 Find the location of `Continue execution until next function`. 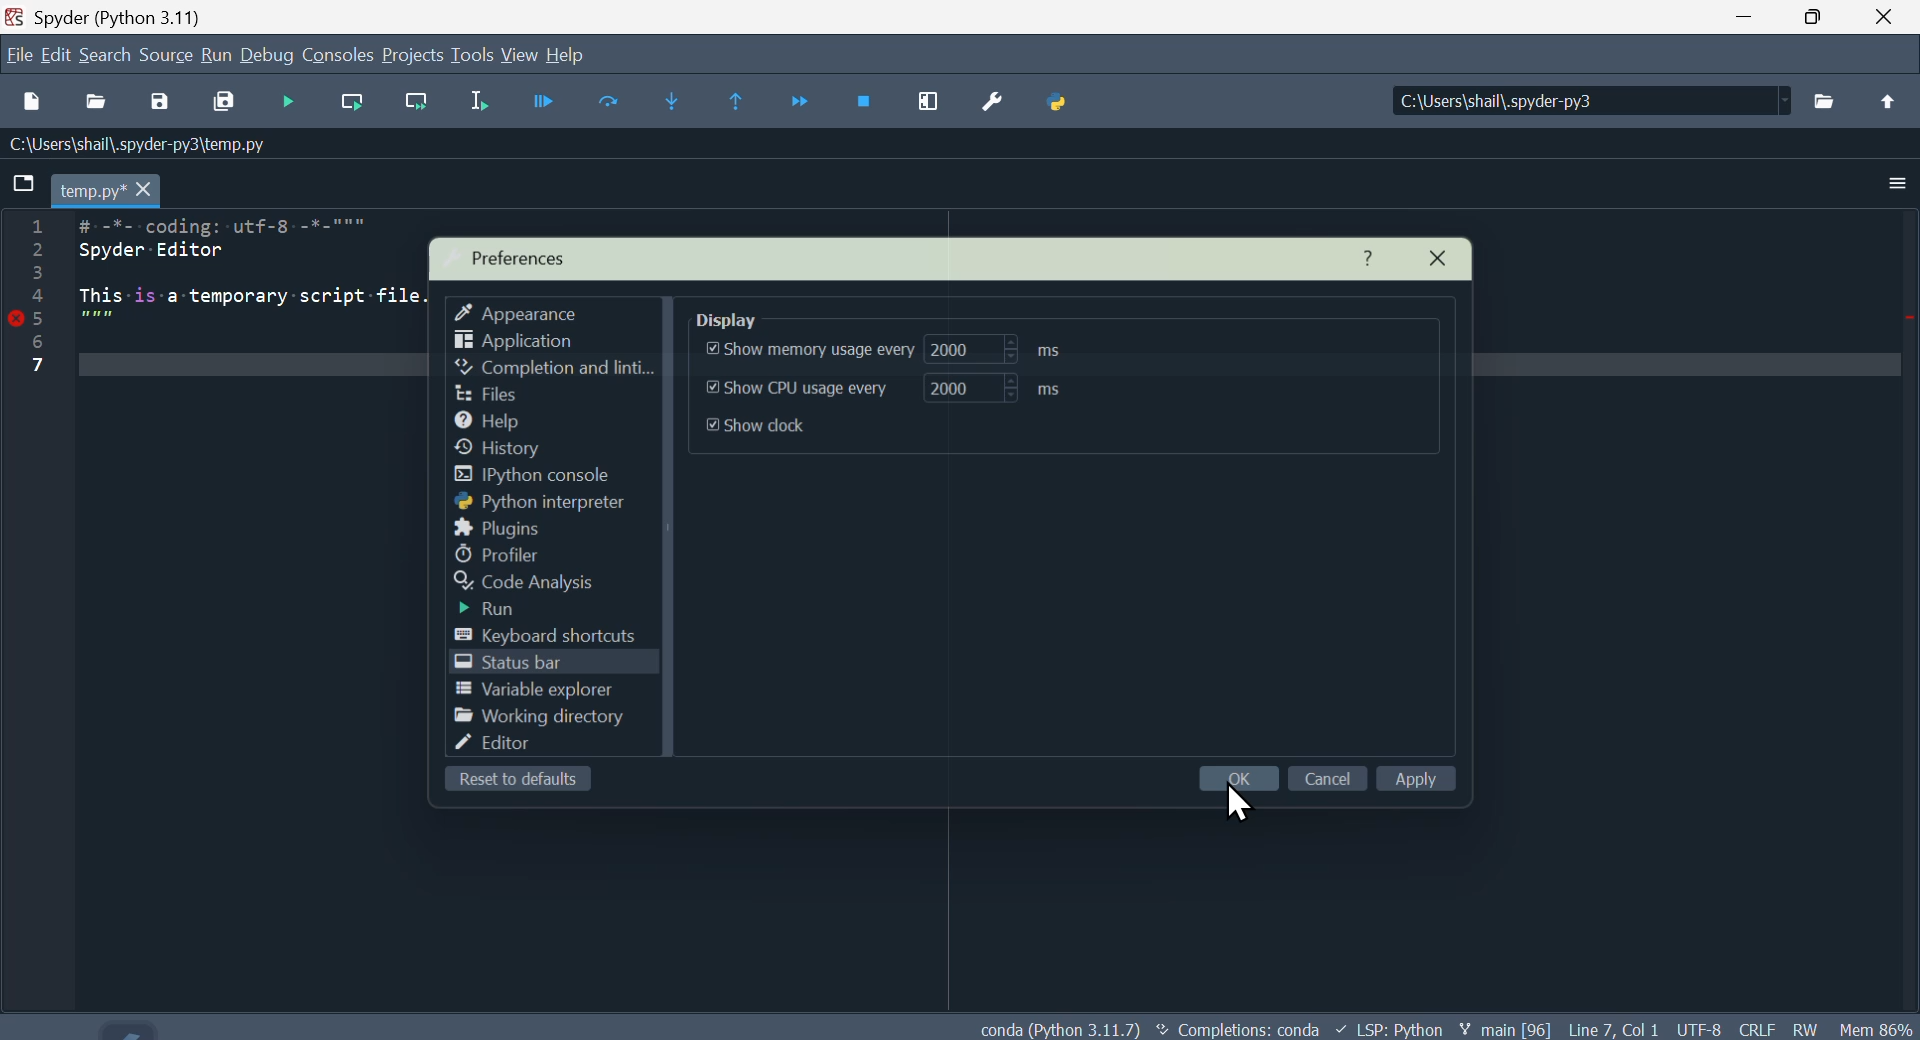

Continue execution until next function is located at coordinates (802, 100).